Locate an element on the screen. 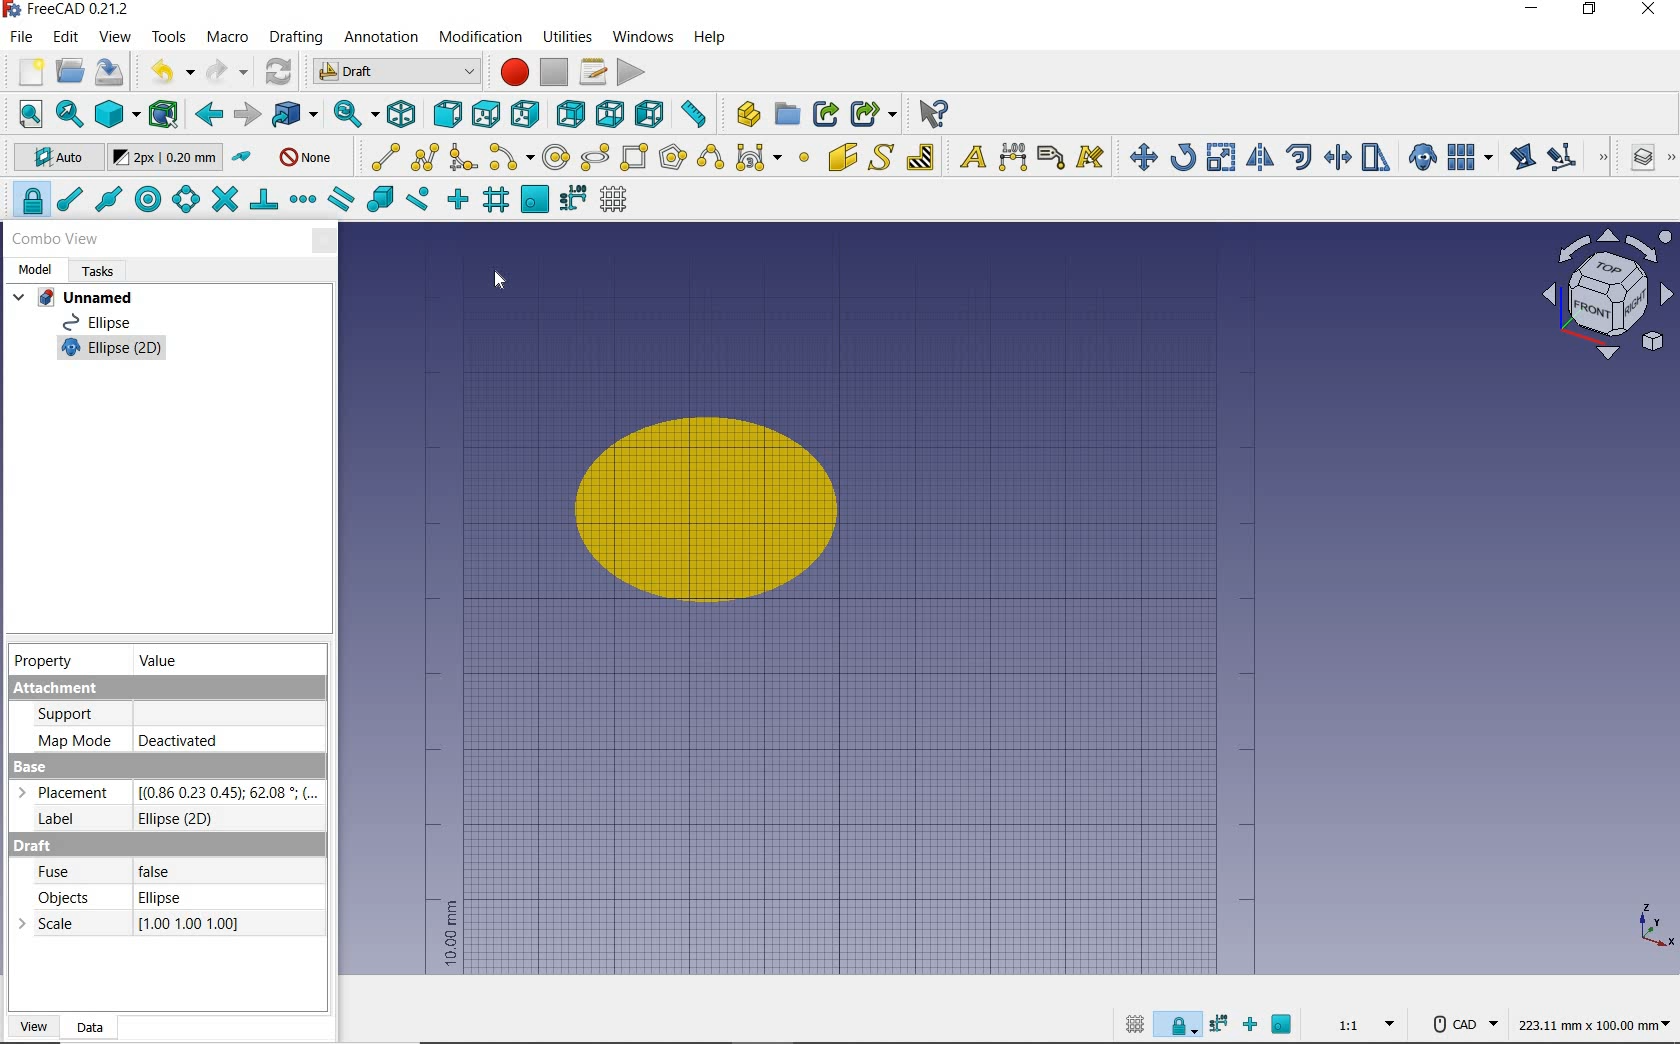 Image resolution: width=1680 pixels, height=1044 pixels. windows is located at coordinates (641, 36).